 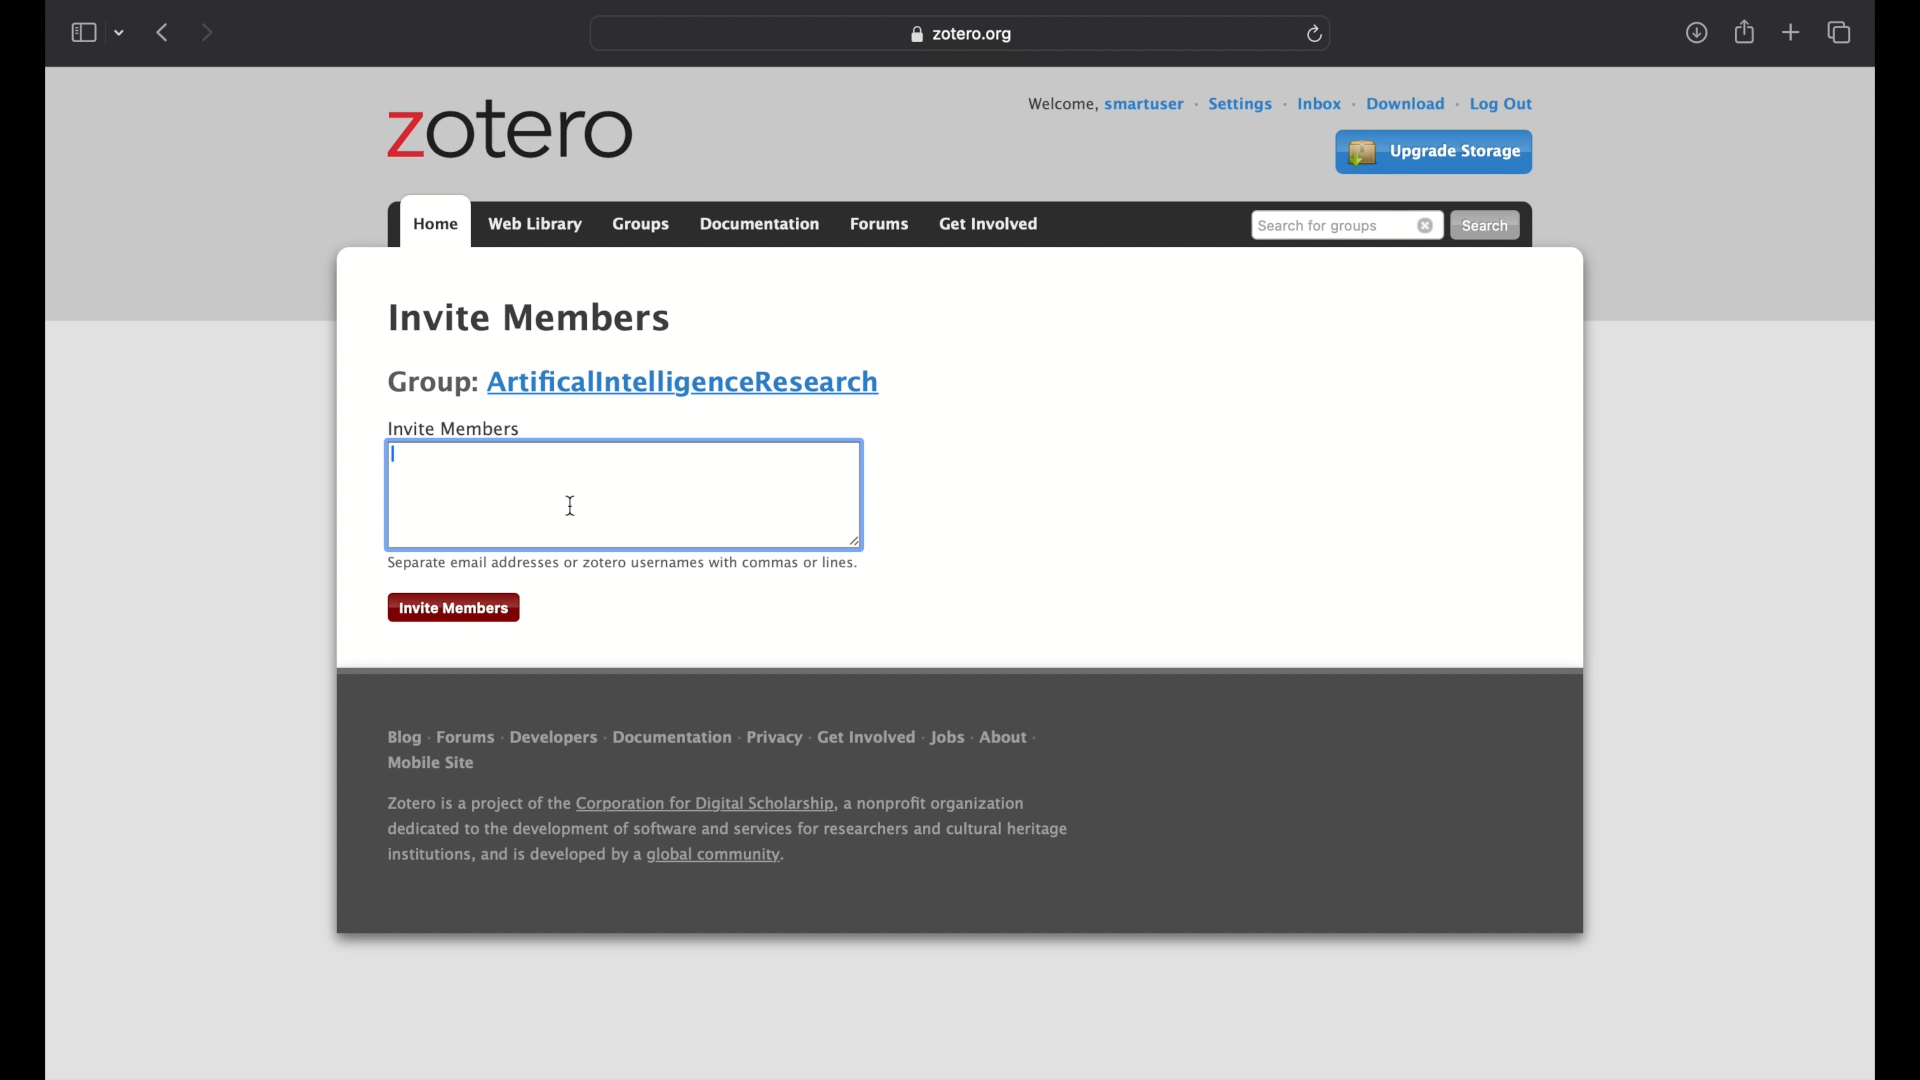 I want to click on highlighted text boundary, so click(x=391, y=506).